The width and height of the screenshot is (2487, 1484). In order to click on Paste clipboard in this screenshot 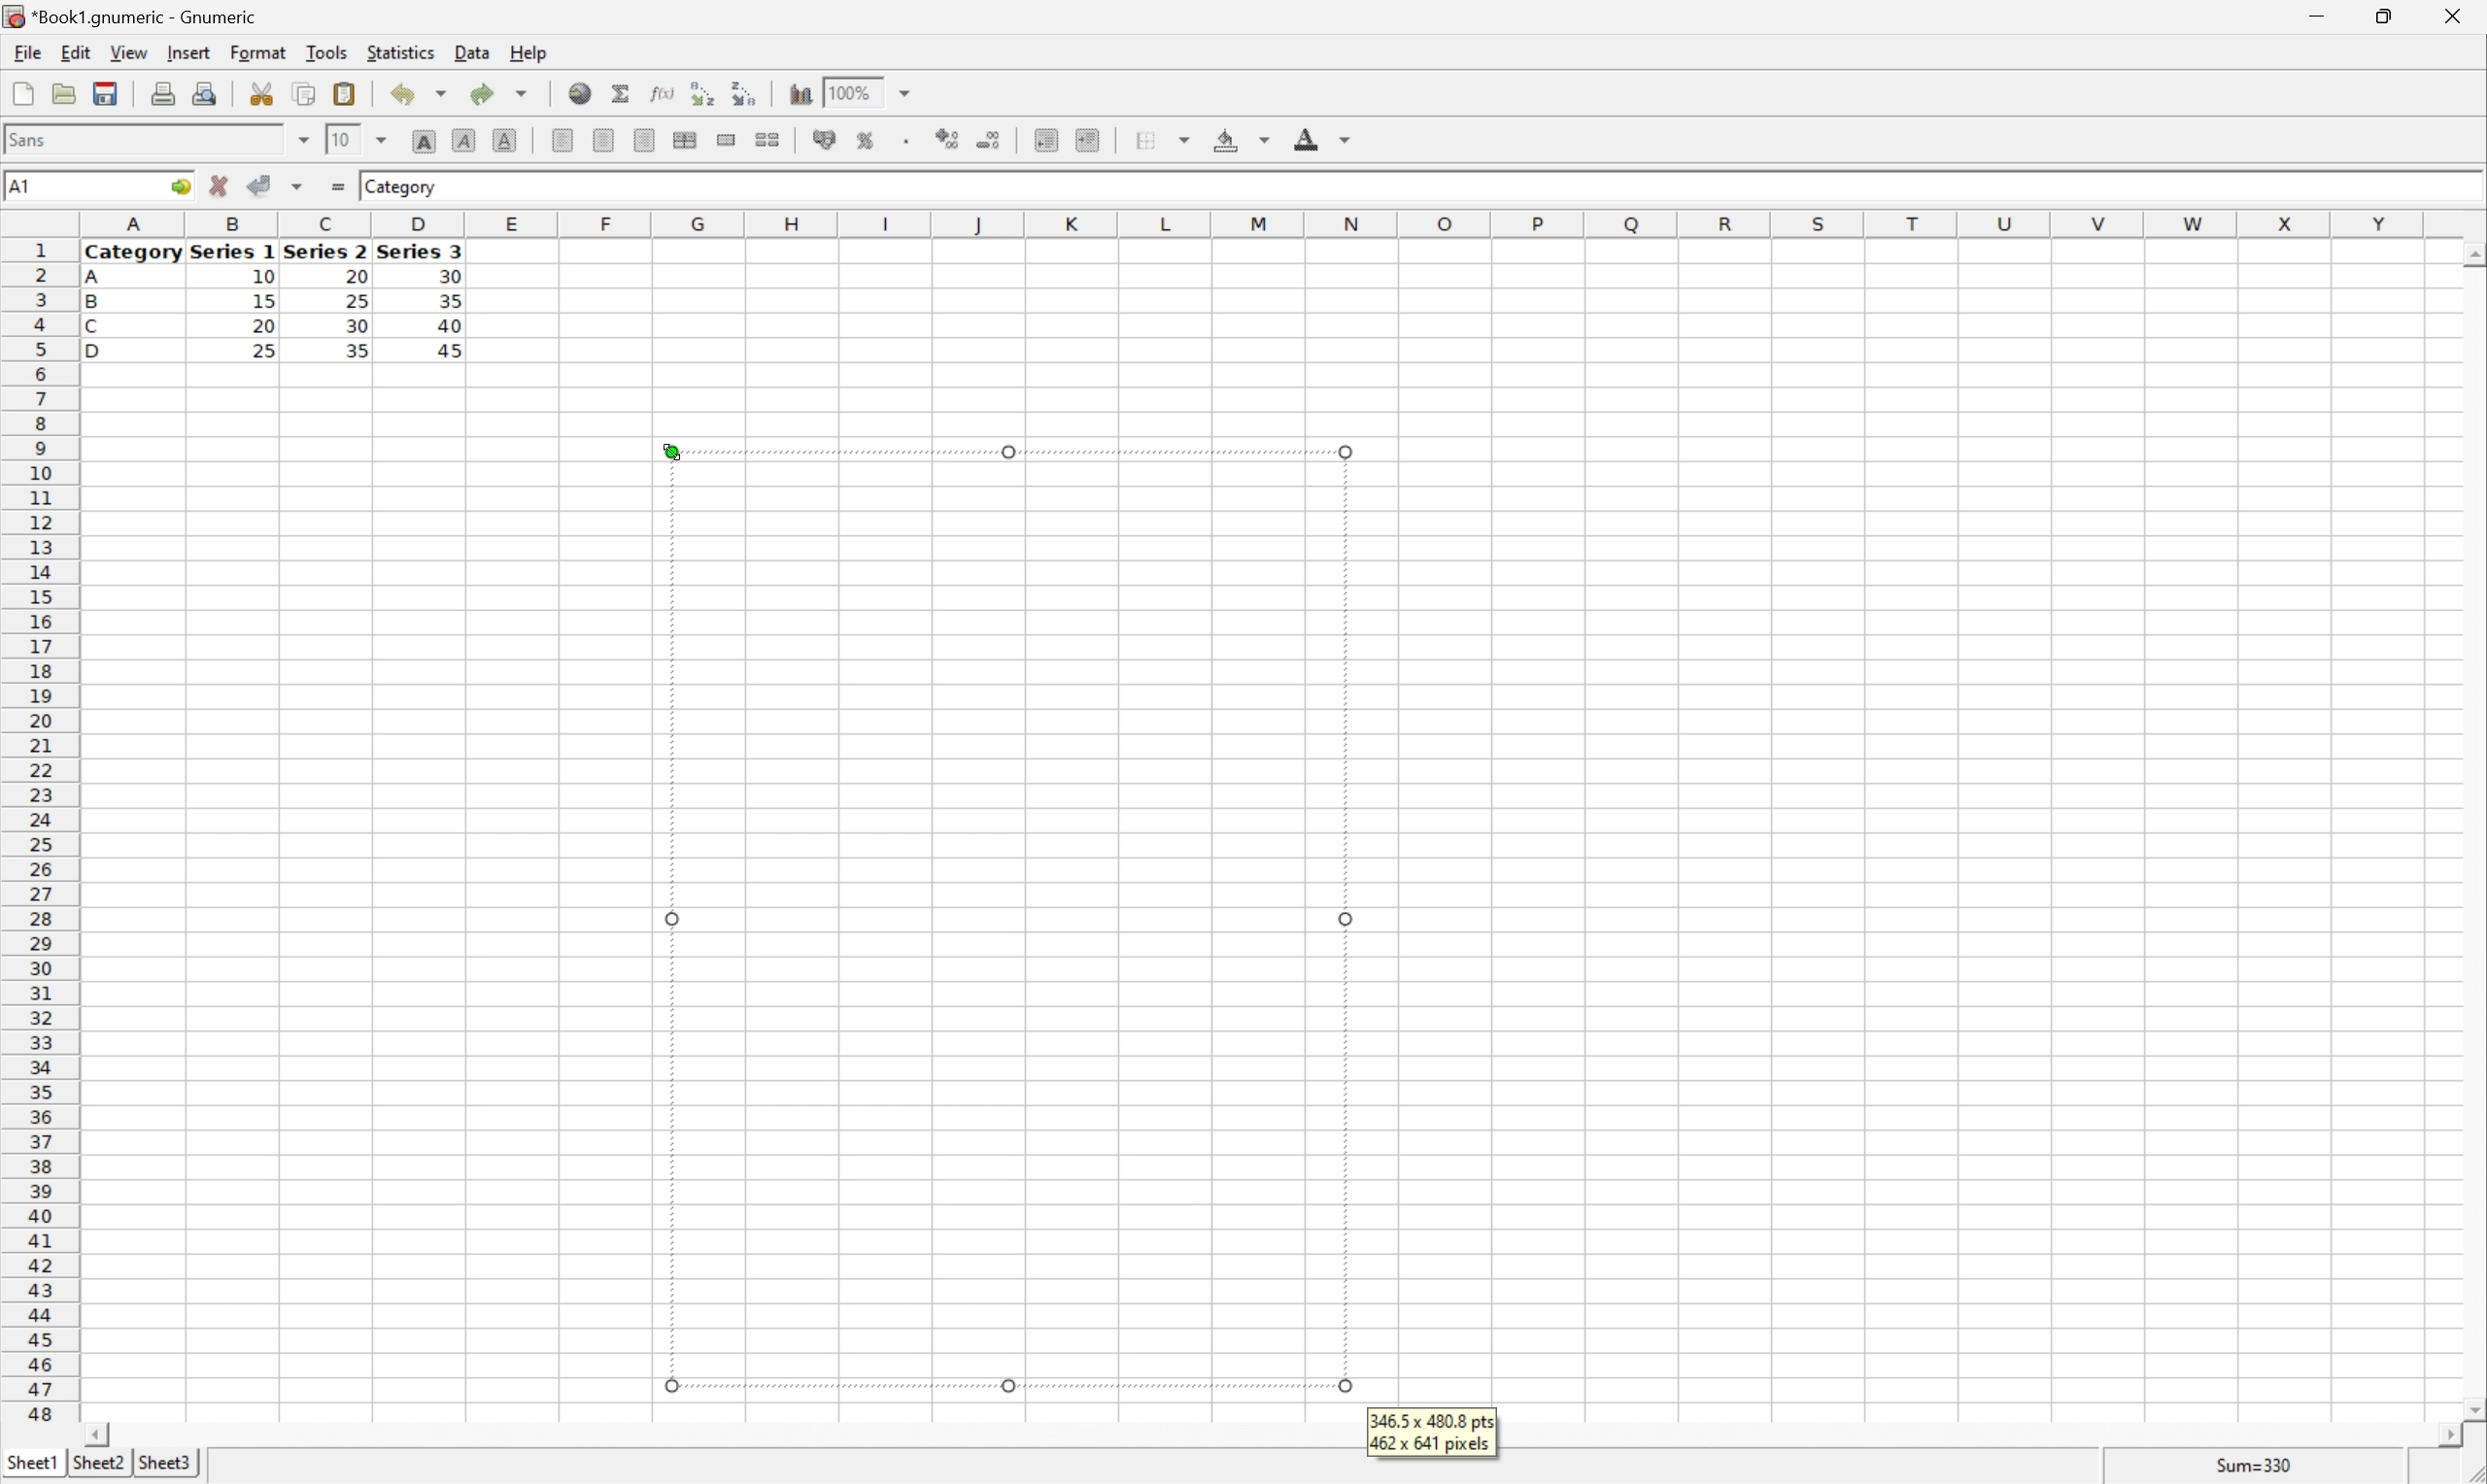, I will do `click(344, 91)`.